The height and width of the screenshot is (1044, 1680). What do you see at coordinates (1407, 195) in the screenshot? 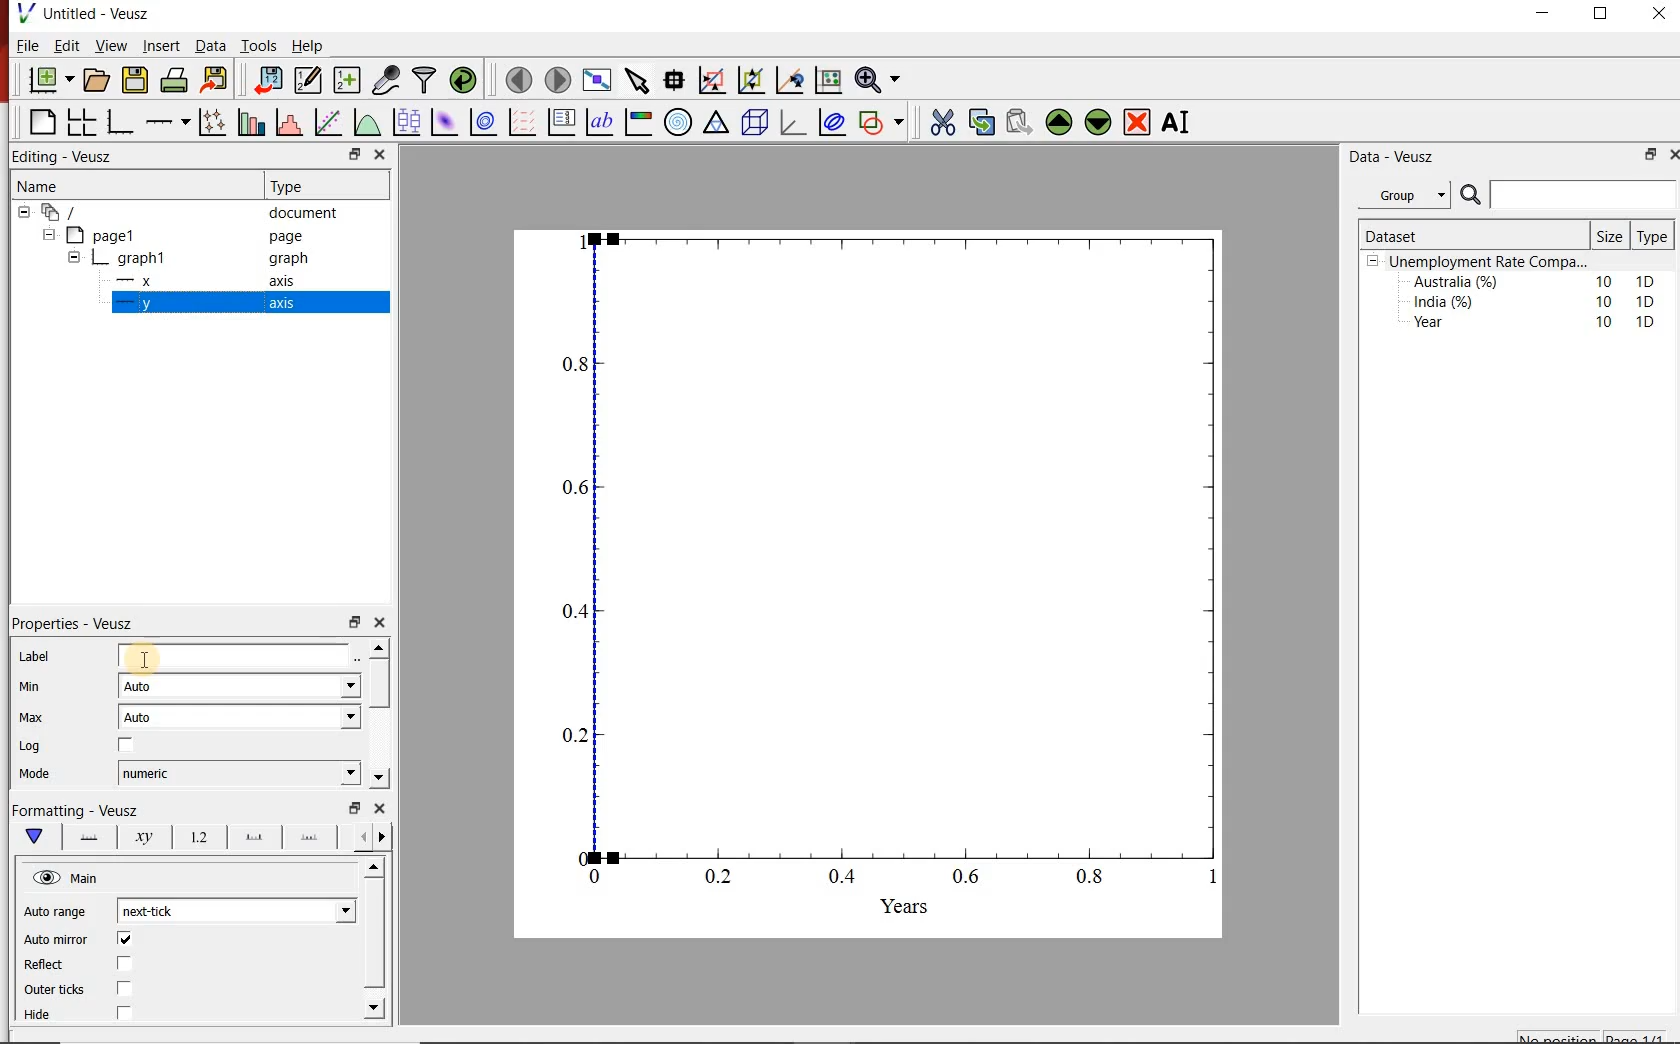
I see `Group` at bounding box center [1407, 195].